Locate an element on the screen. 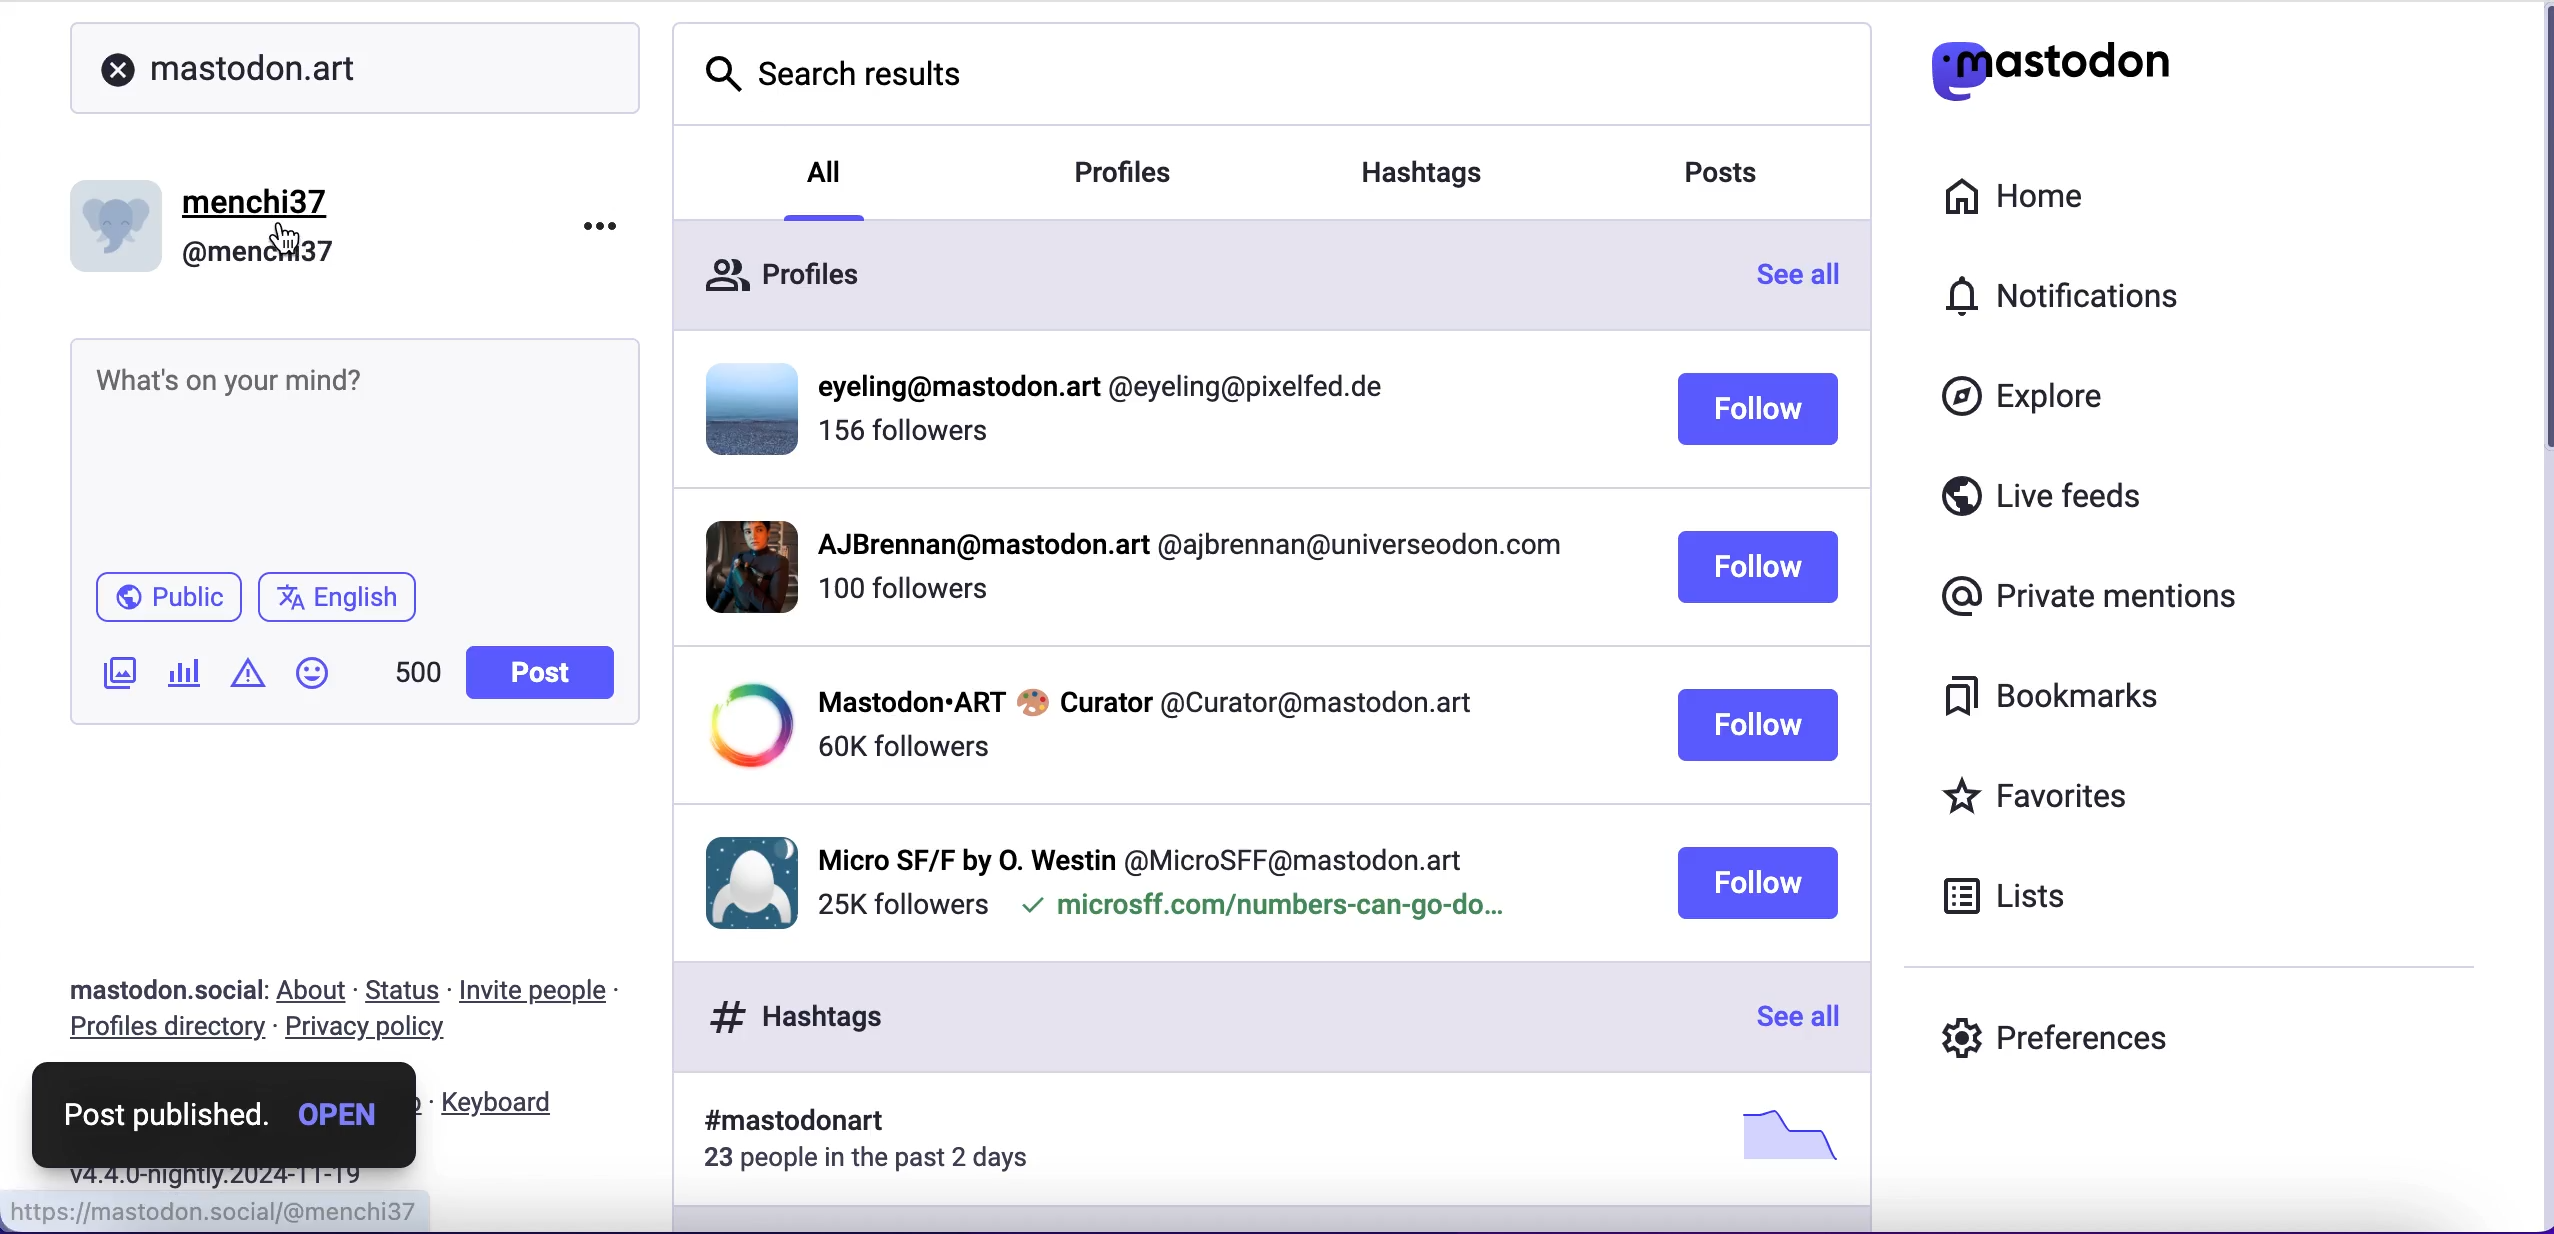  followers is located at coordinates (1183, 909).